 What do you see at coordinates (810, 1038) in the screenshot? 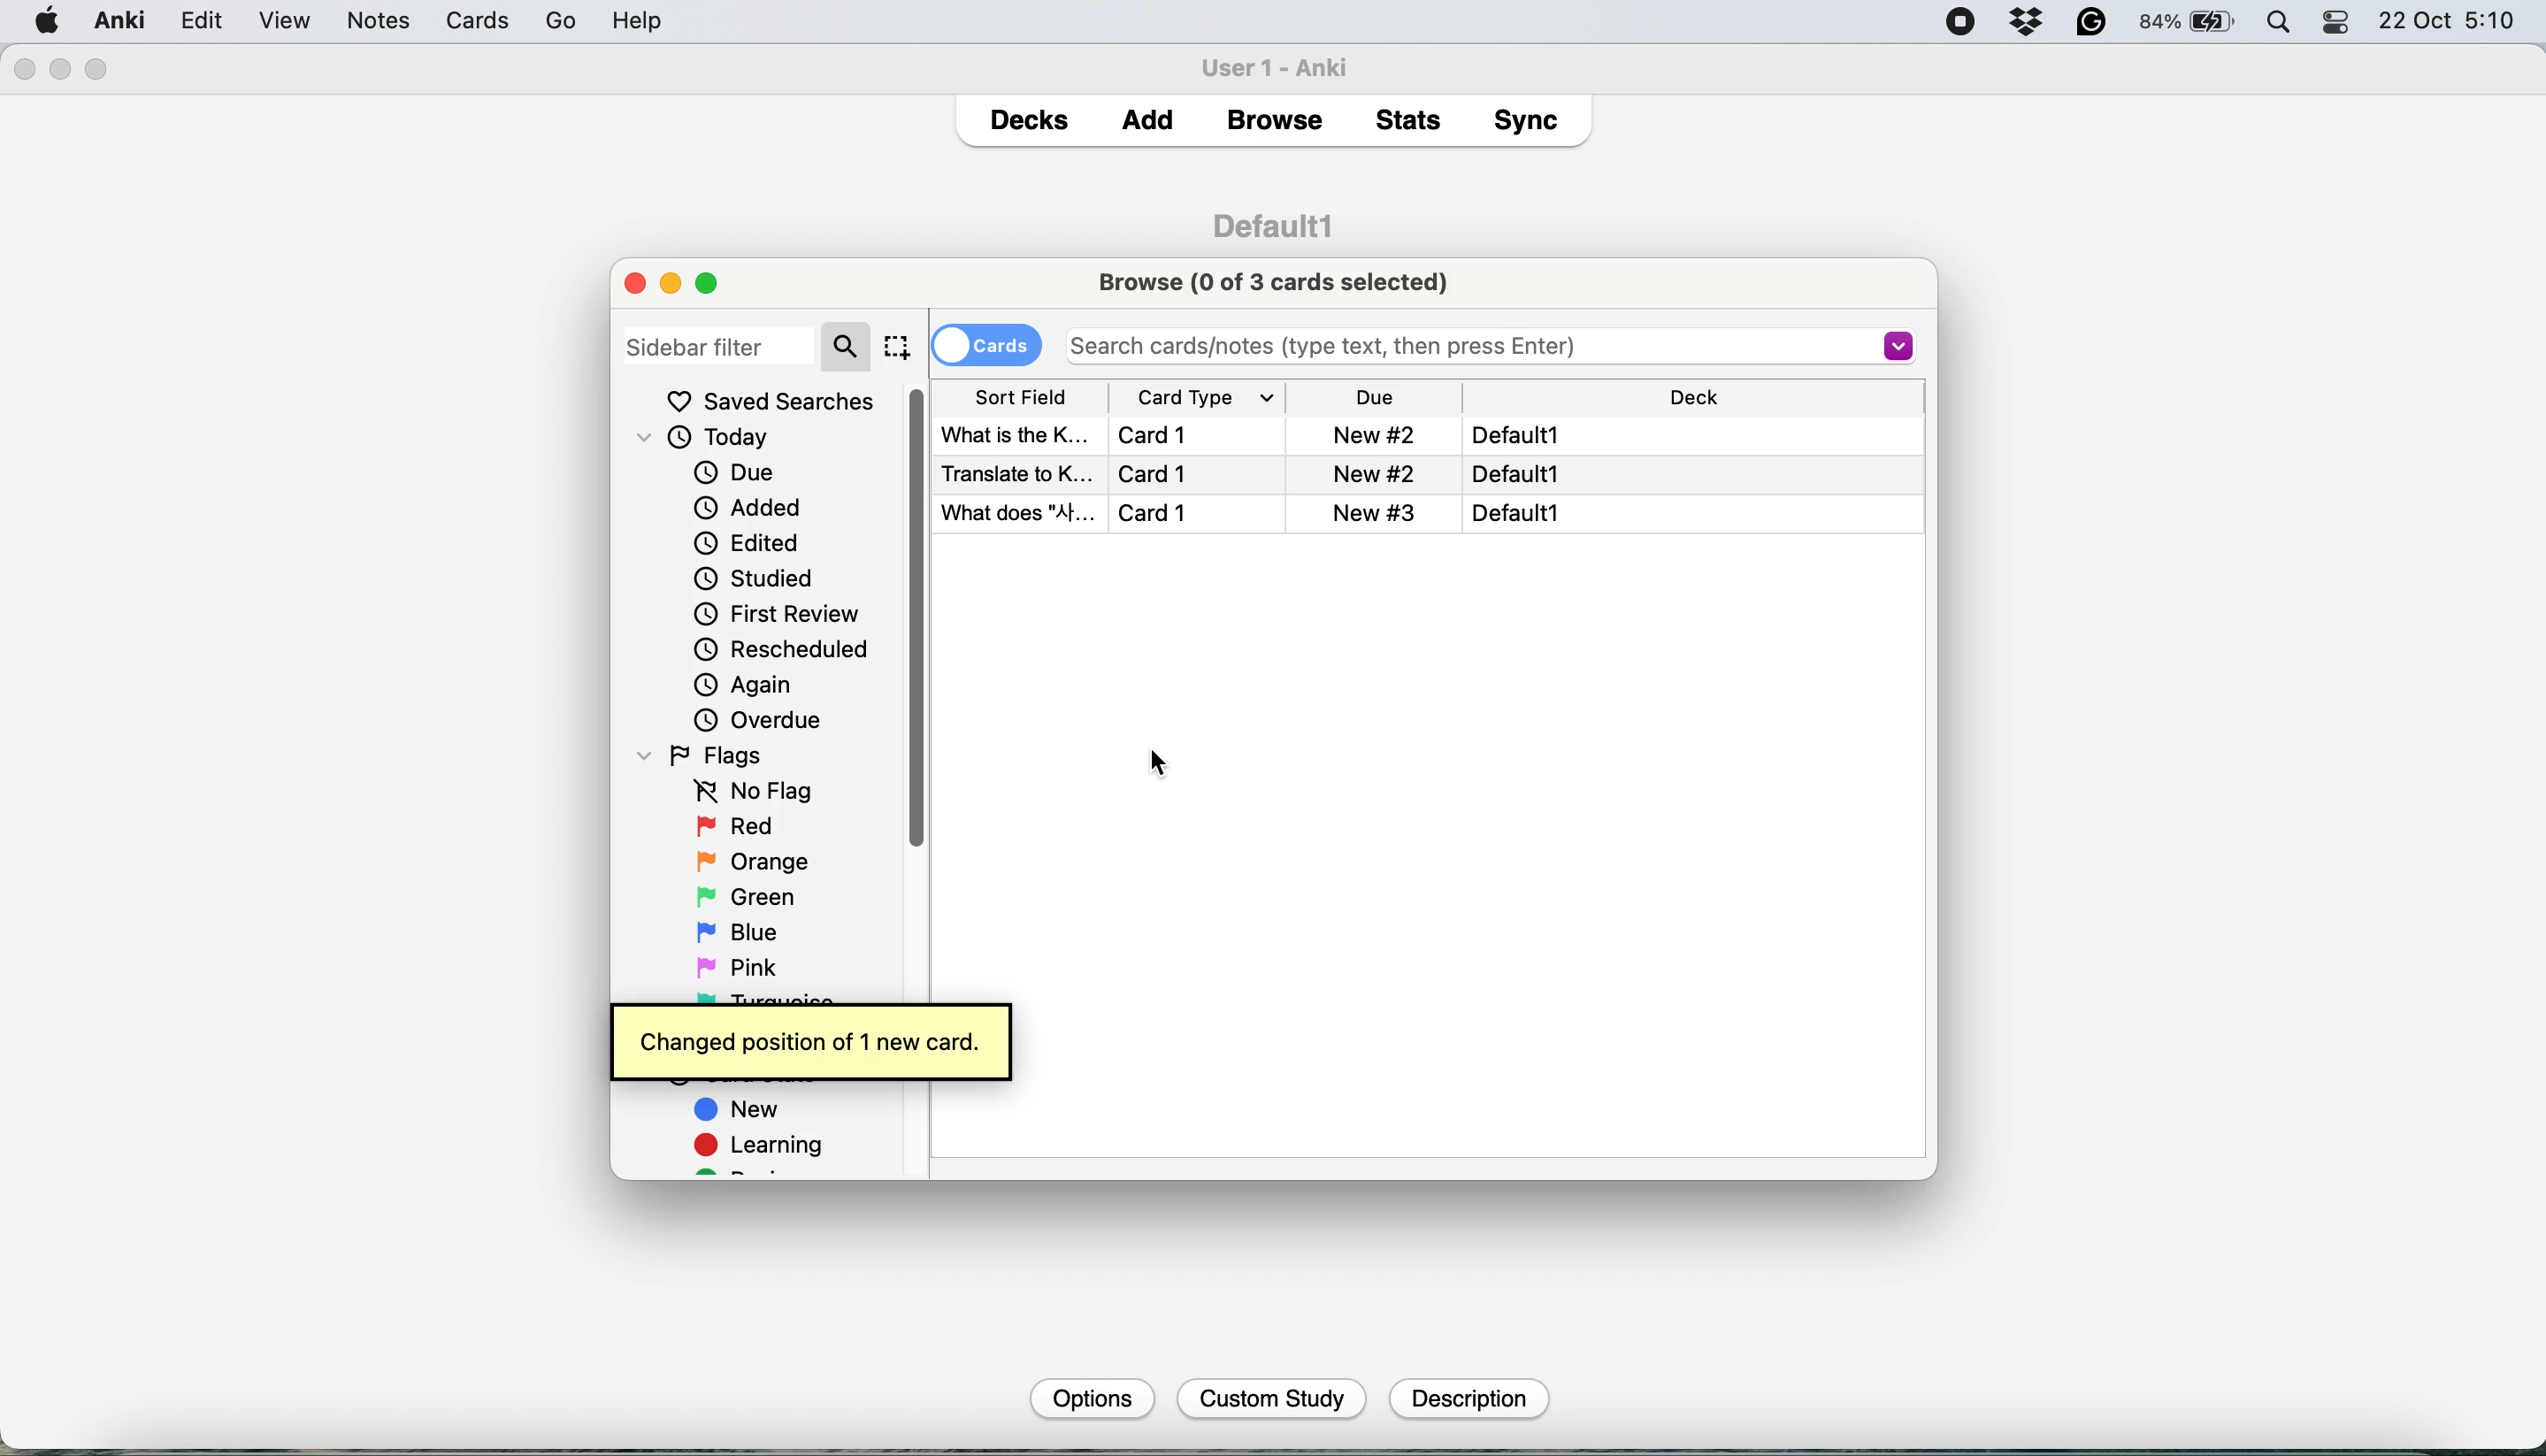
I see `Changed position of 1 new card.` at bounding box center [810, 1038].